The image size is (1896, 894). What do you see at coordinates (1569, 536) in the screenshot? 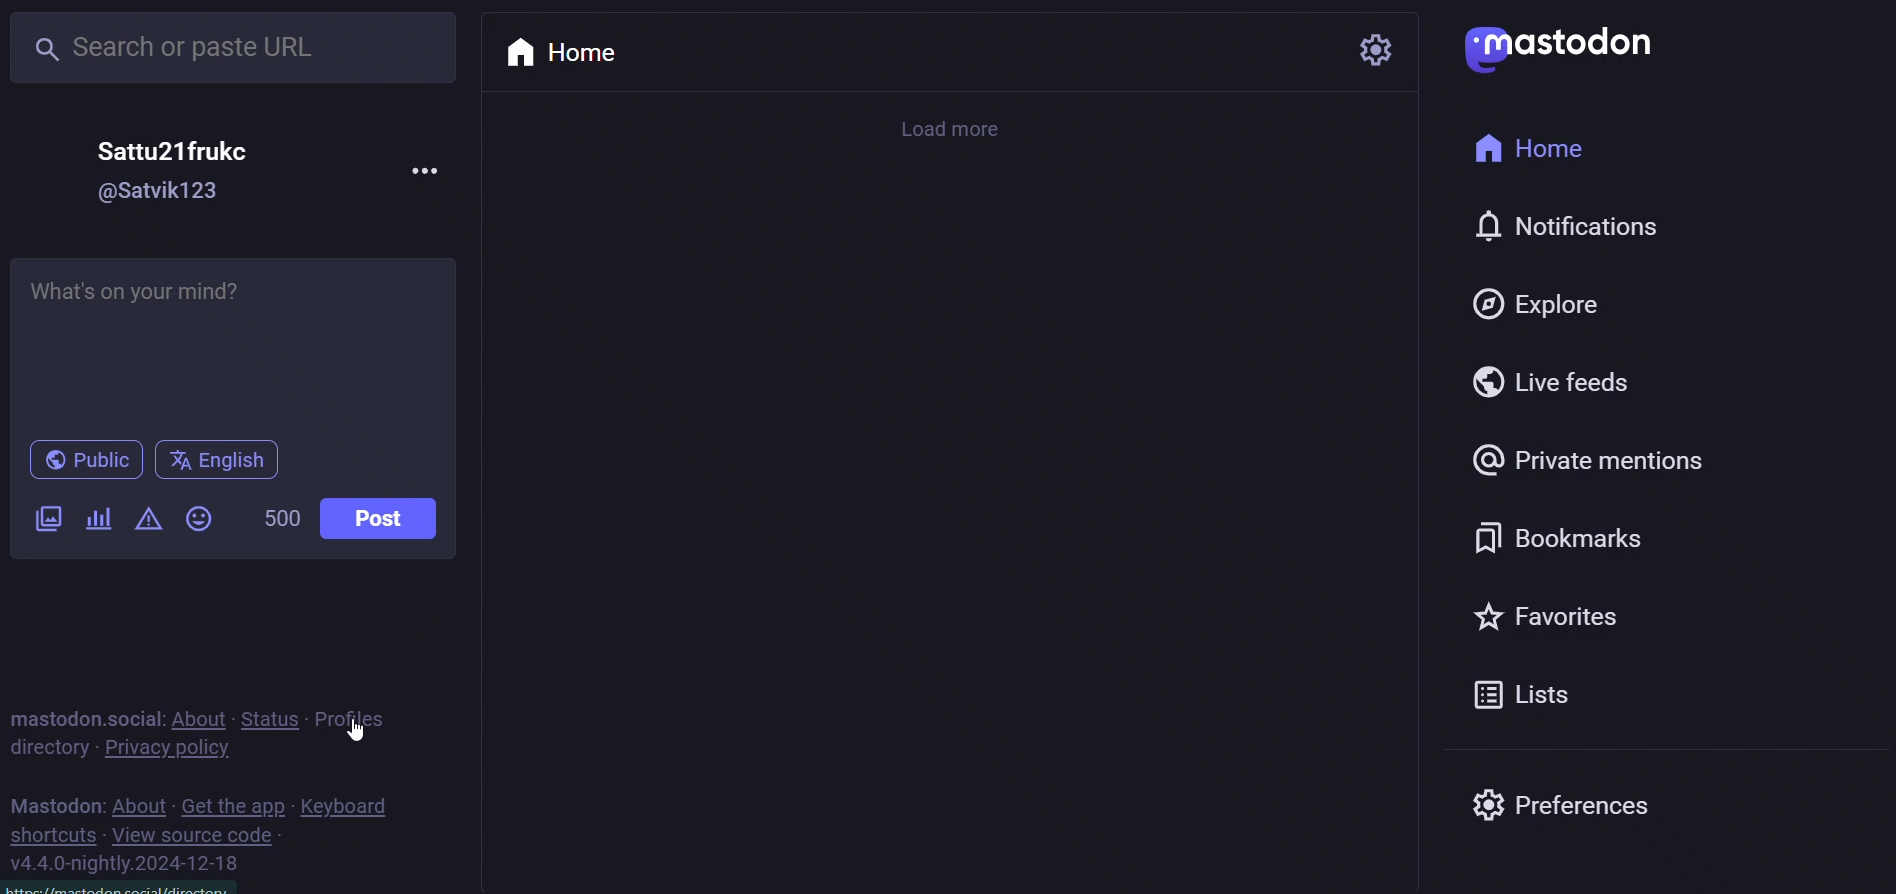
I see `bookmark` at bounding box center [1569, 536].